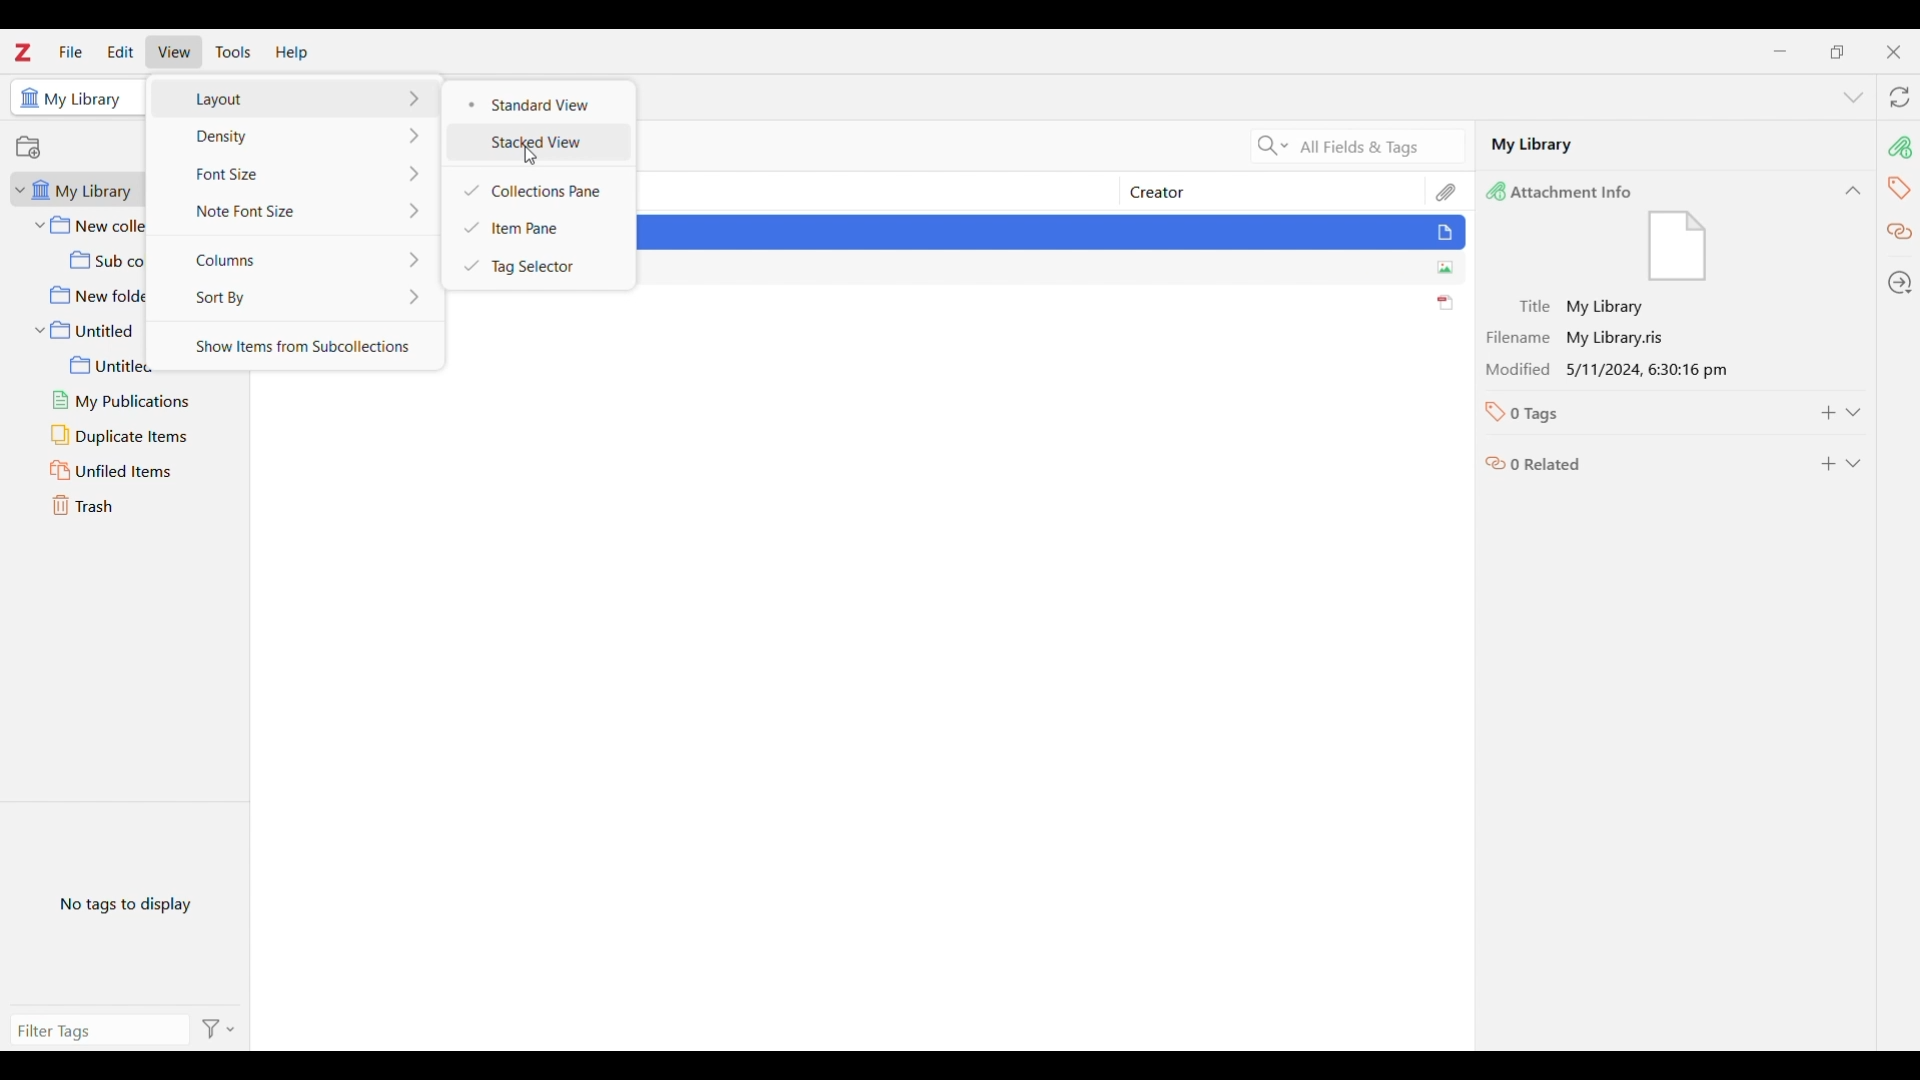 This screenshot has height=1080, width=1920. I want to click on View menu highlighted, so click(175, 51).